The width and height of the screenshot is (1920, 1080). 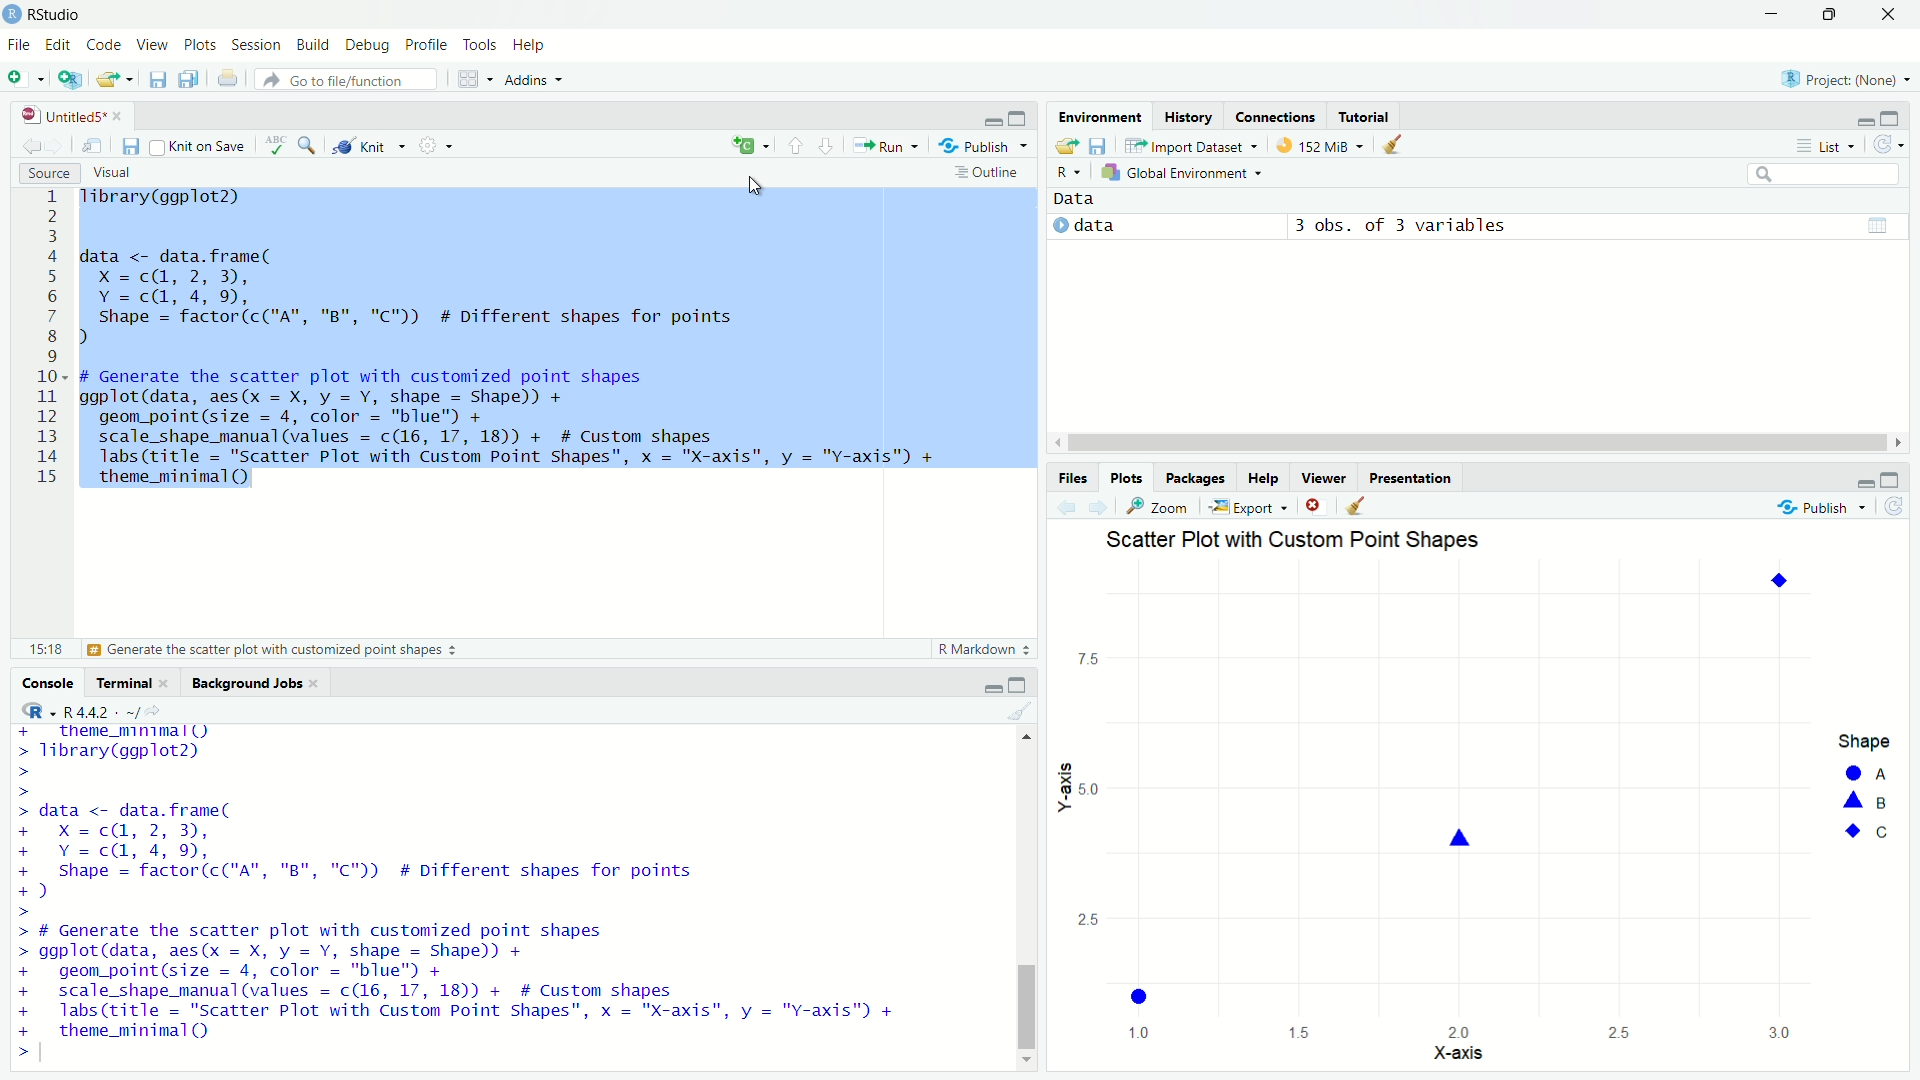 I want to click on Zoom, so click(x=1156, y=507).